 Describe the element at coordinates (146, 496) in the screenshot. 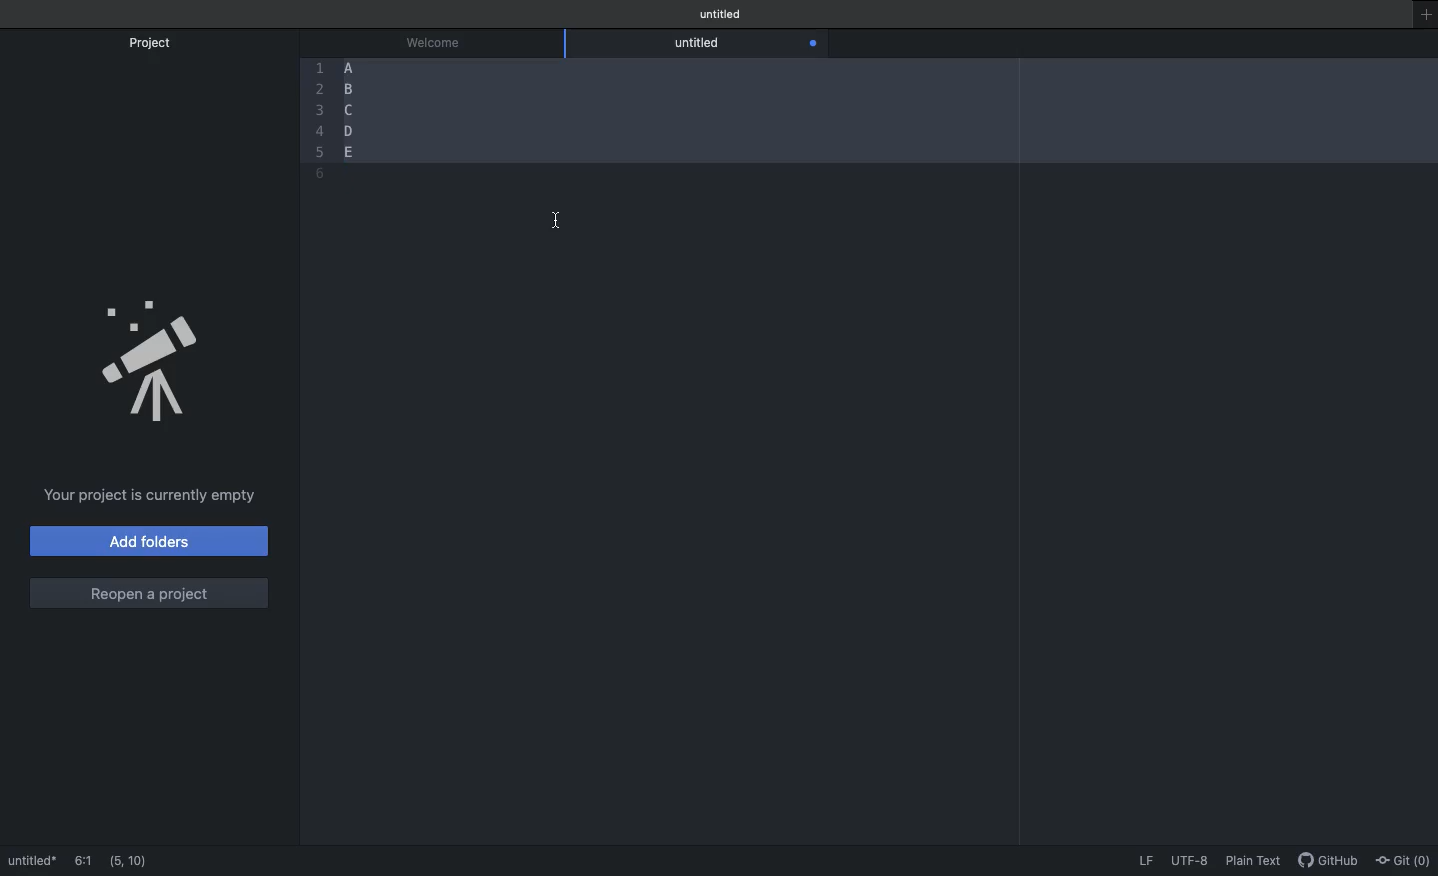

I see `Your project is currently empty` at that location.